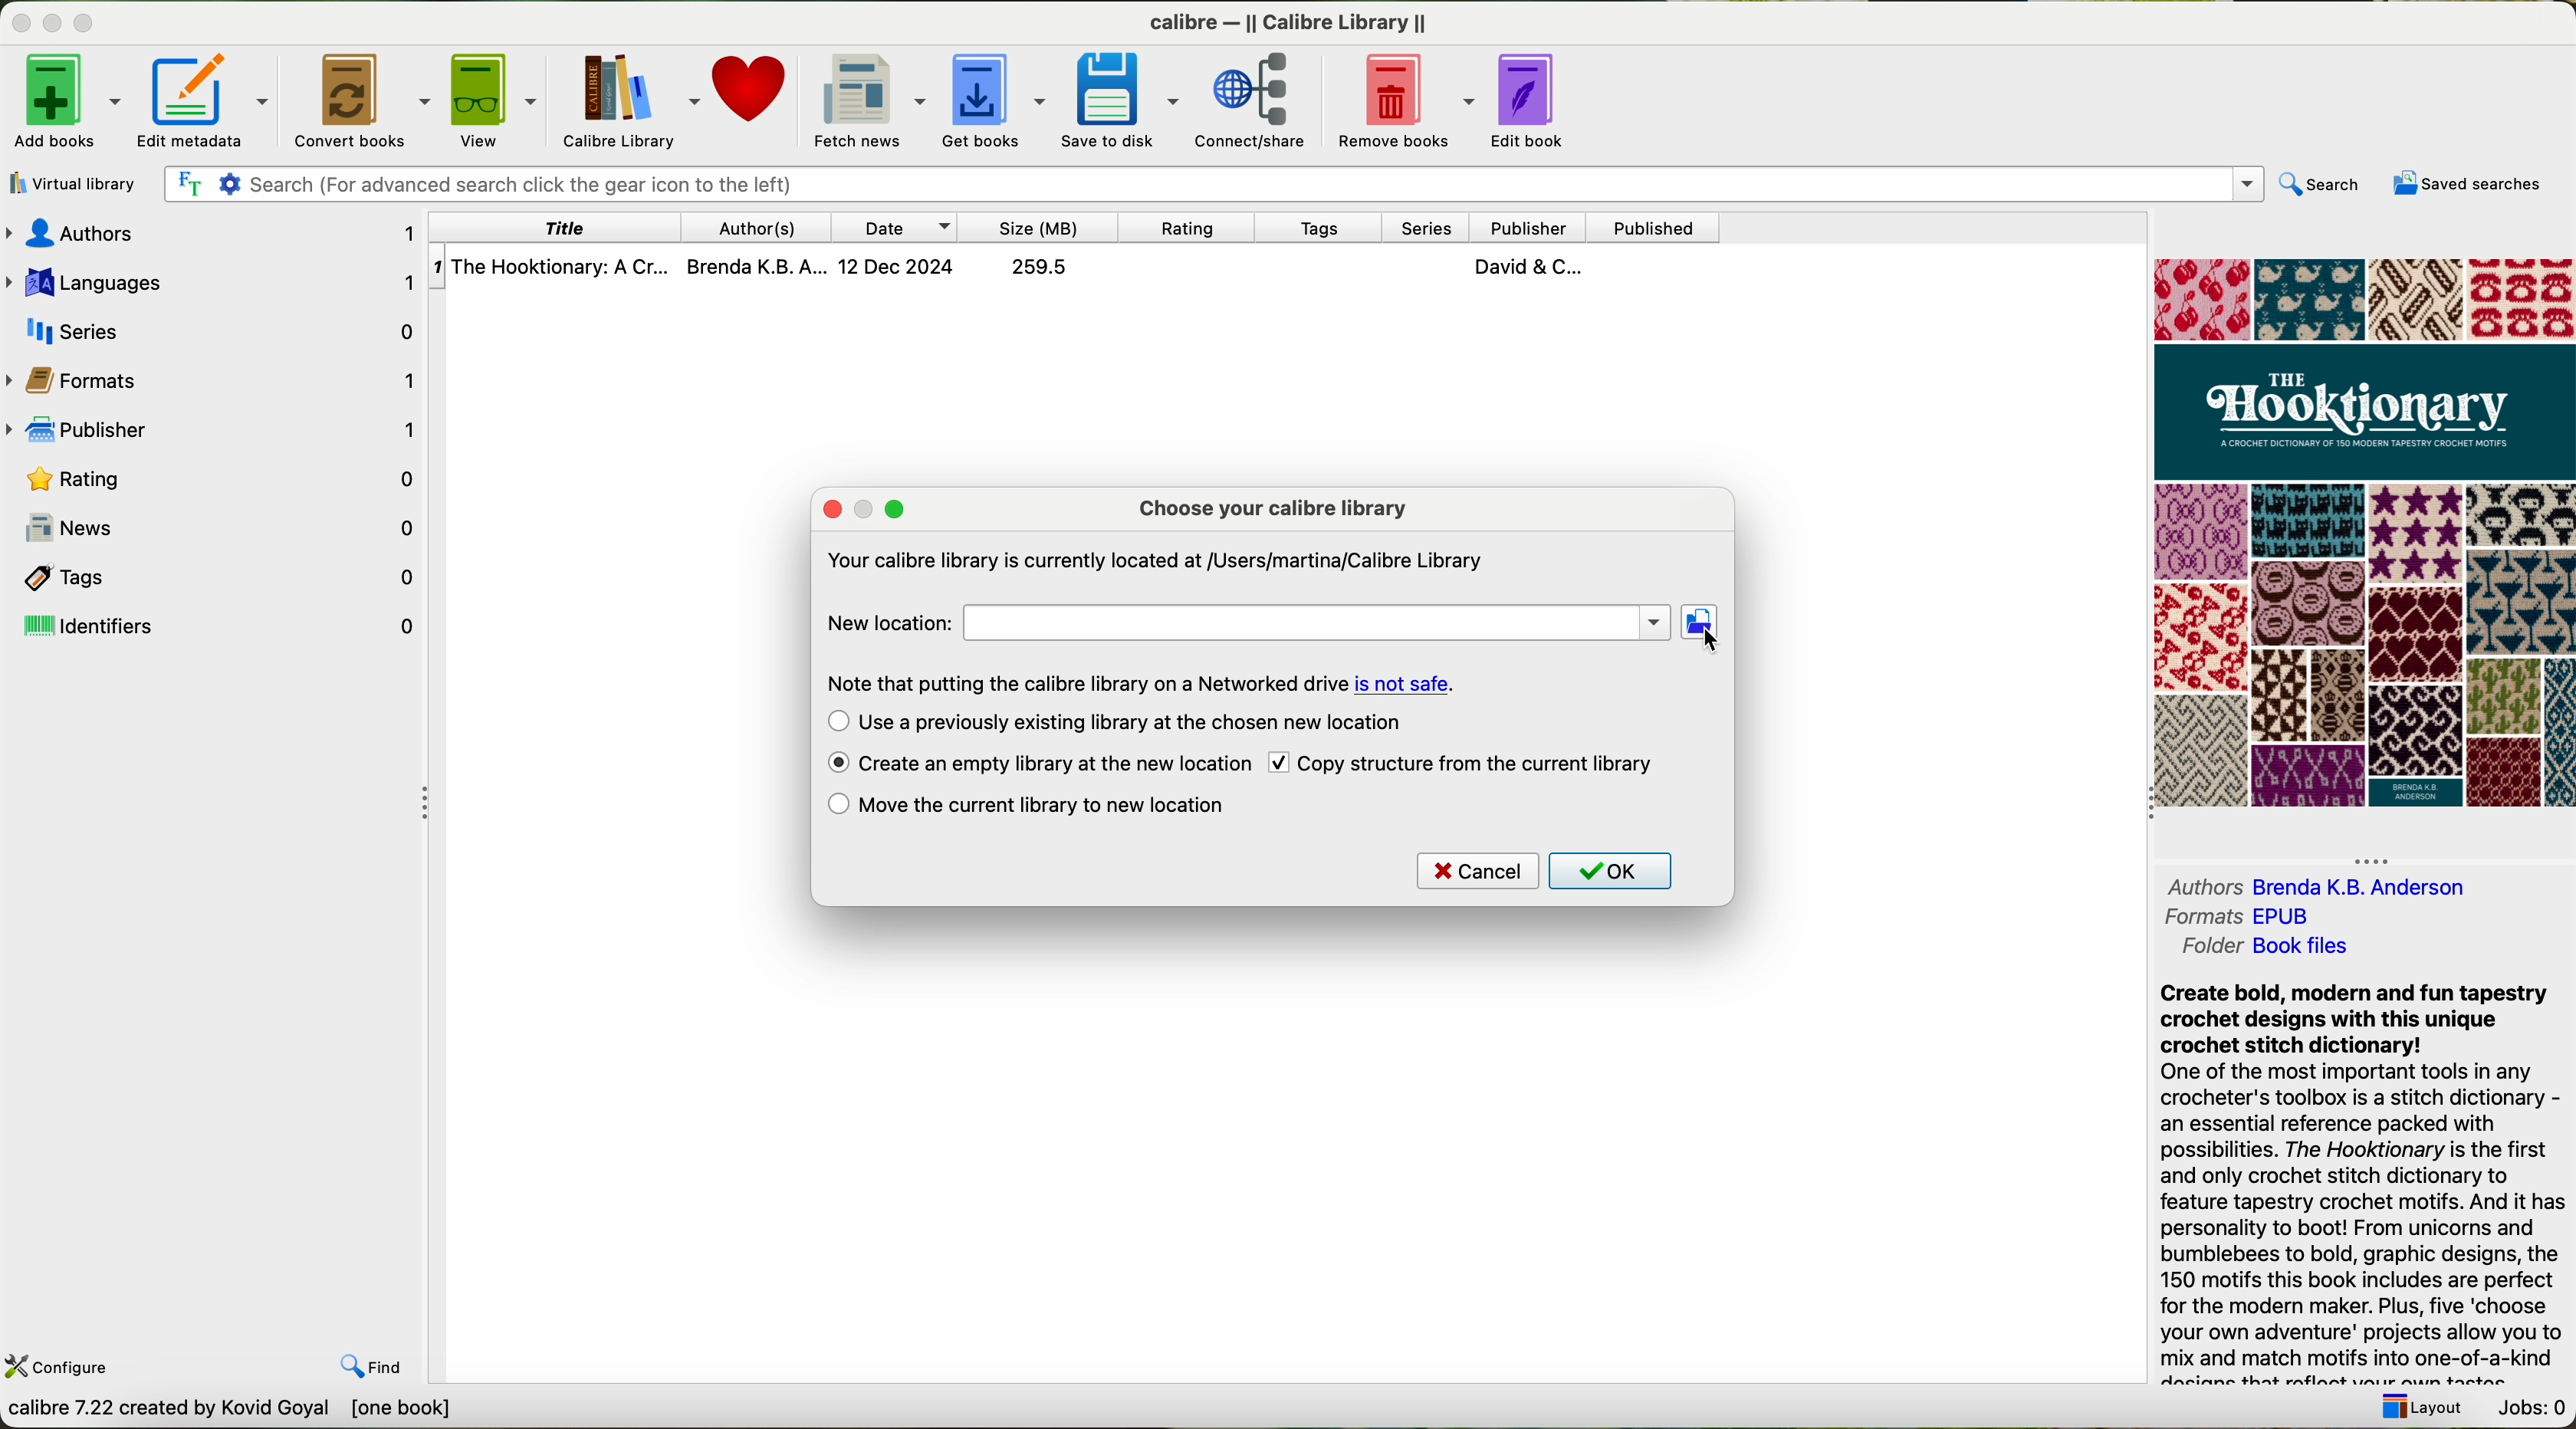  What do you see at coordinates (900, 226) in the screenshot?
I see `date` at bounding box center [900, 226].